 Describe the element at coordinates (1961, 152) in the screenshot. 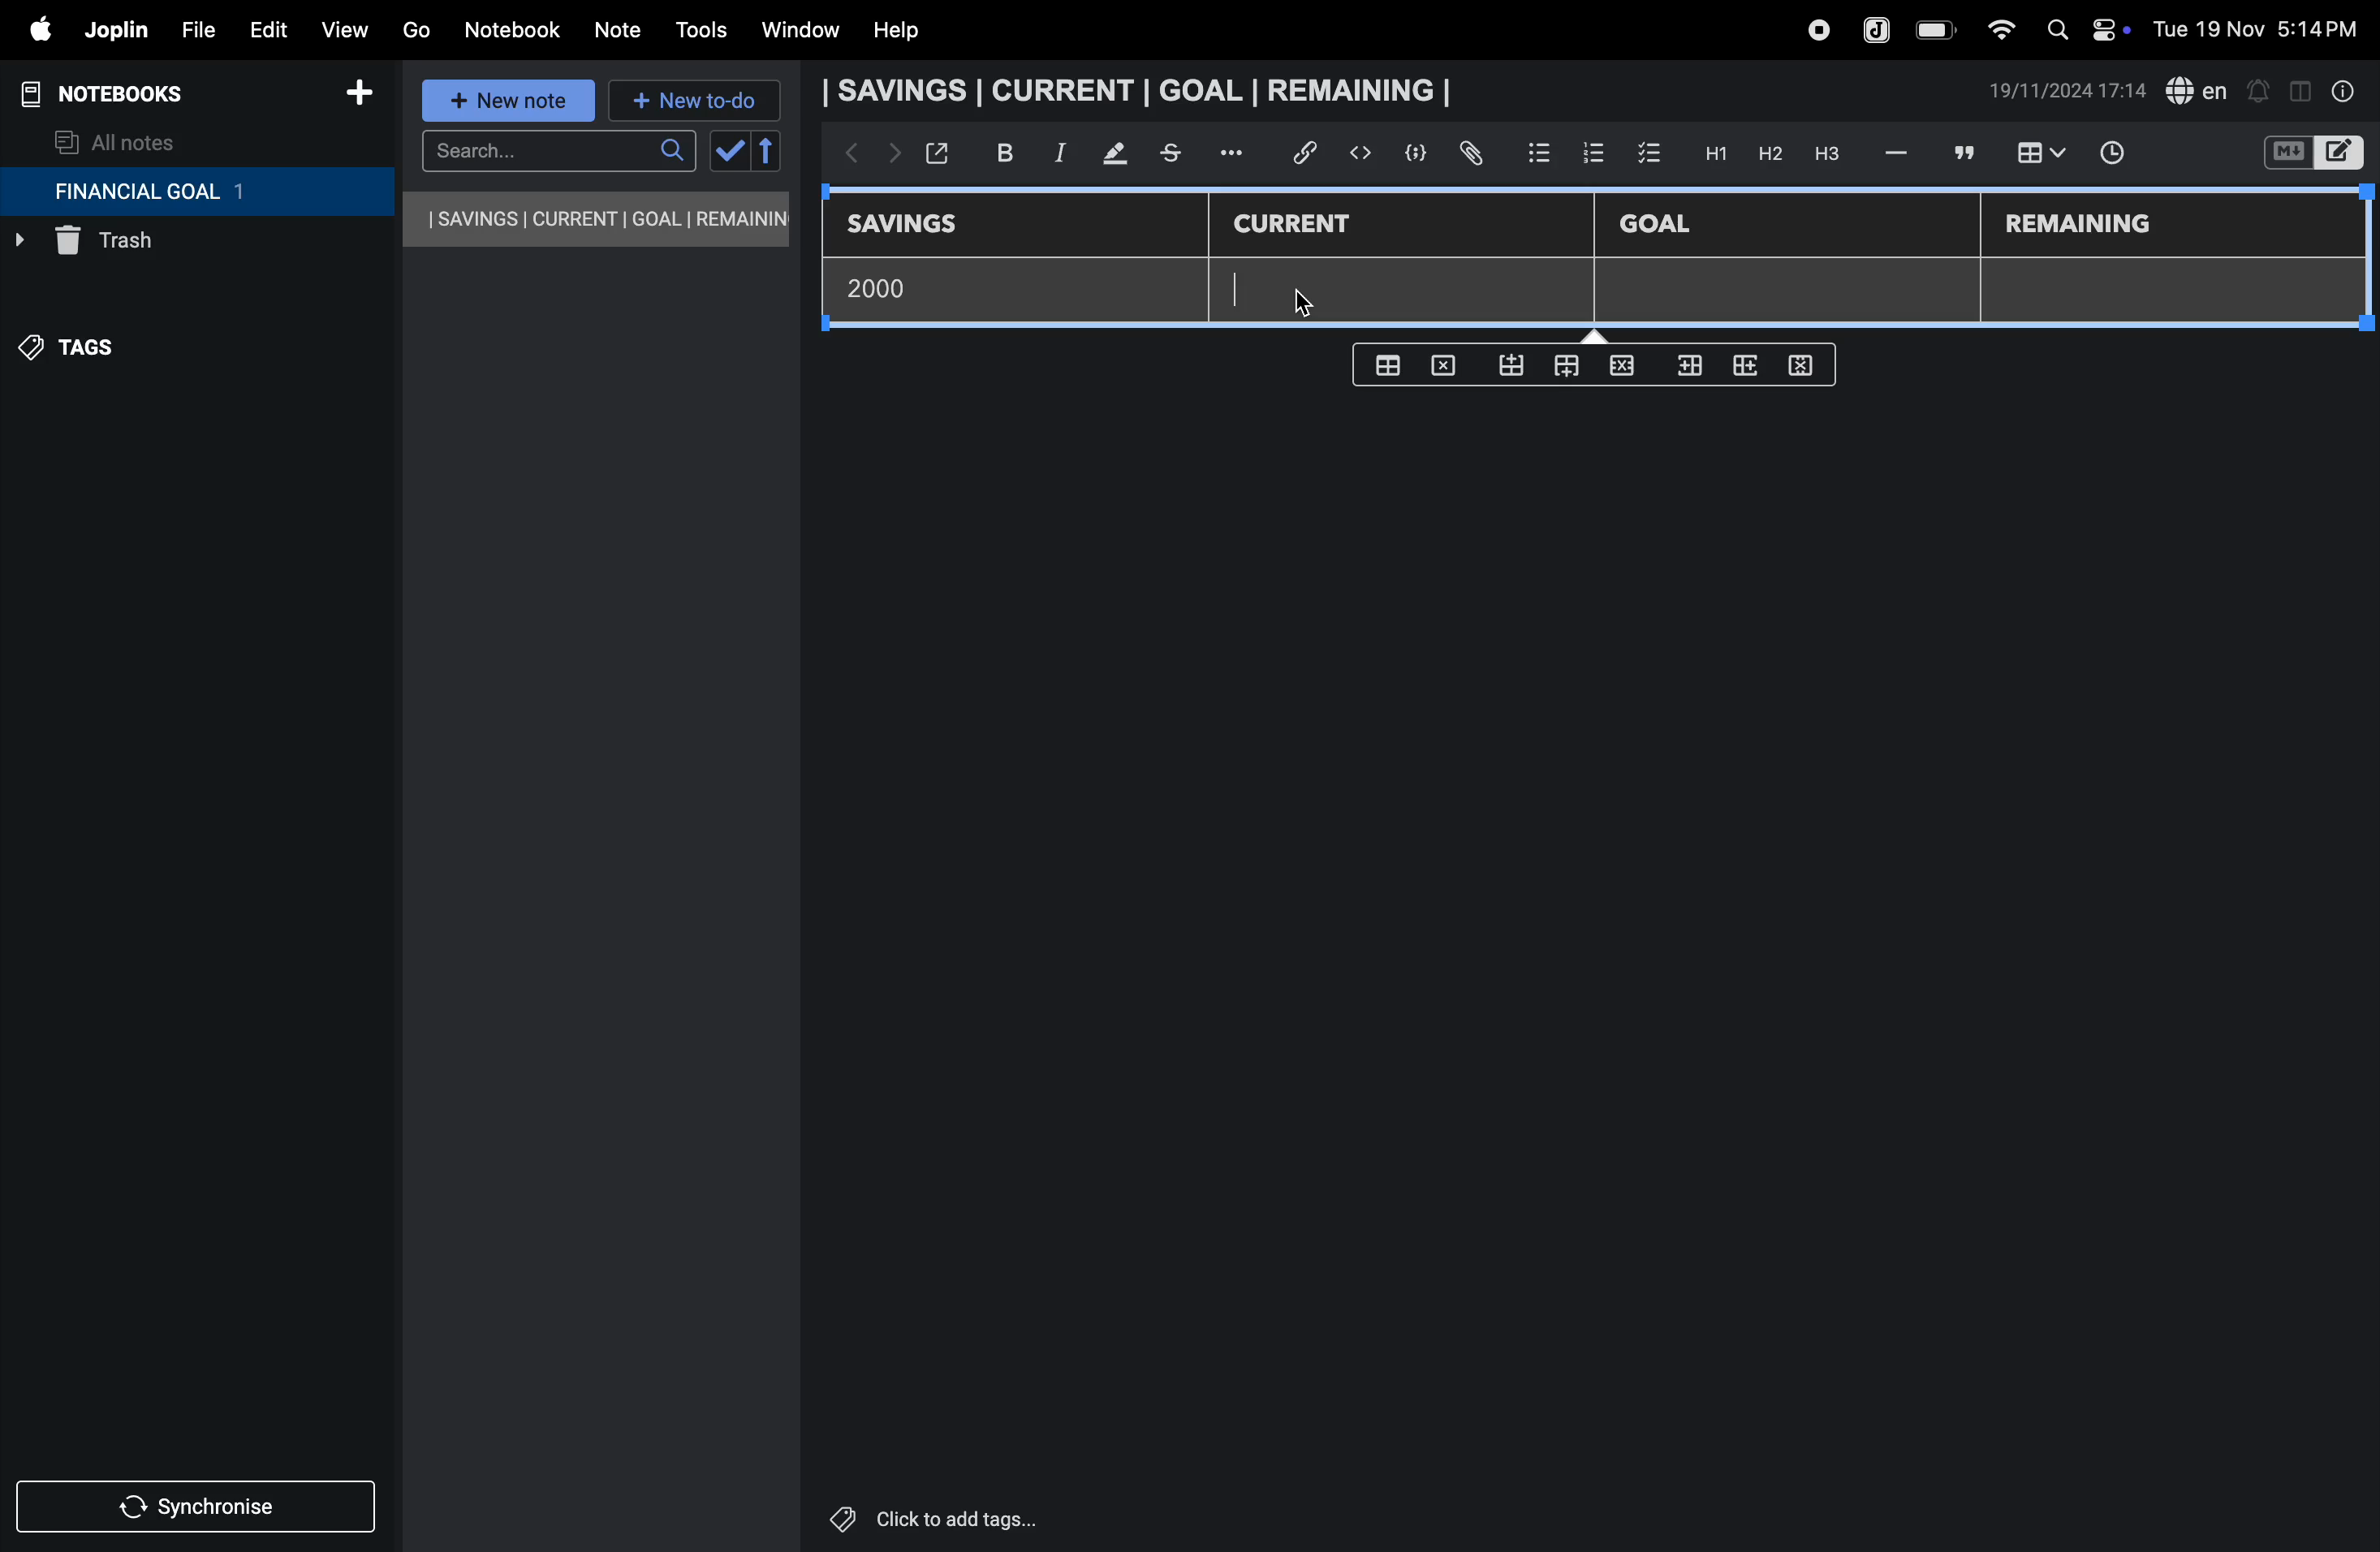

I see `comment` at that location.